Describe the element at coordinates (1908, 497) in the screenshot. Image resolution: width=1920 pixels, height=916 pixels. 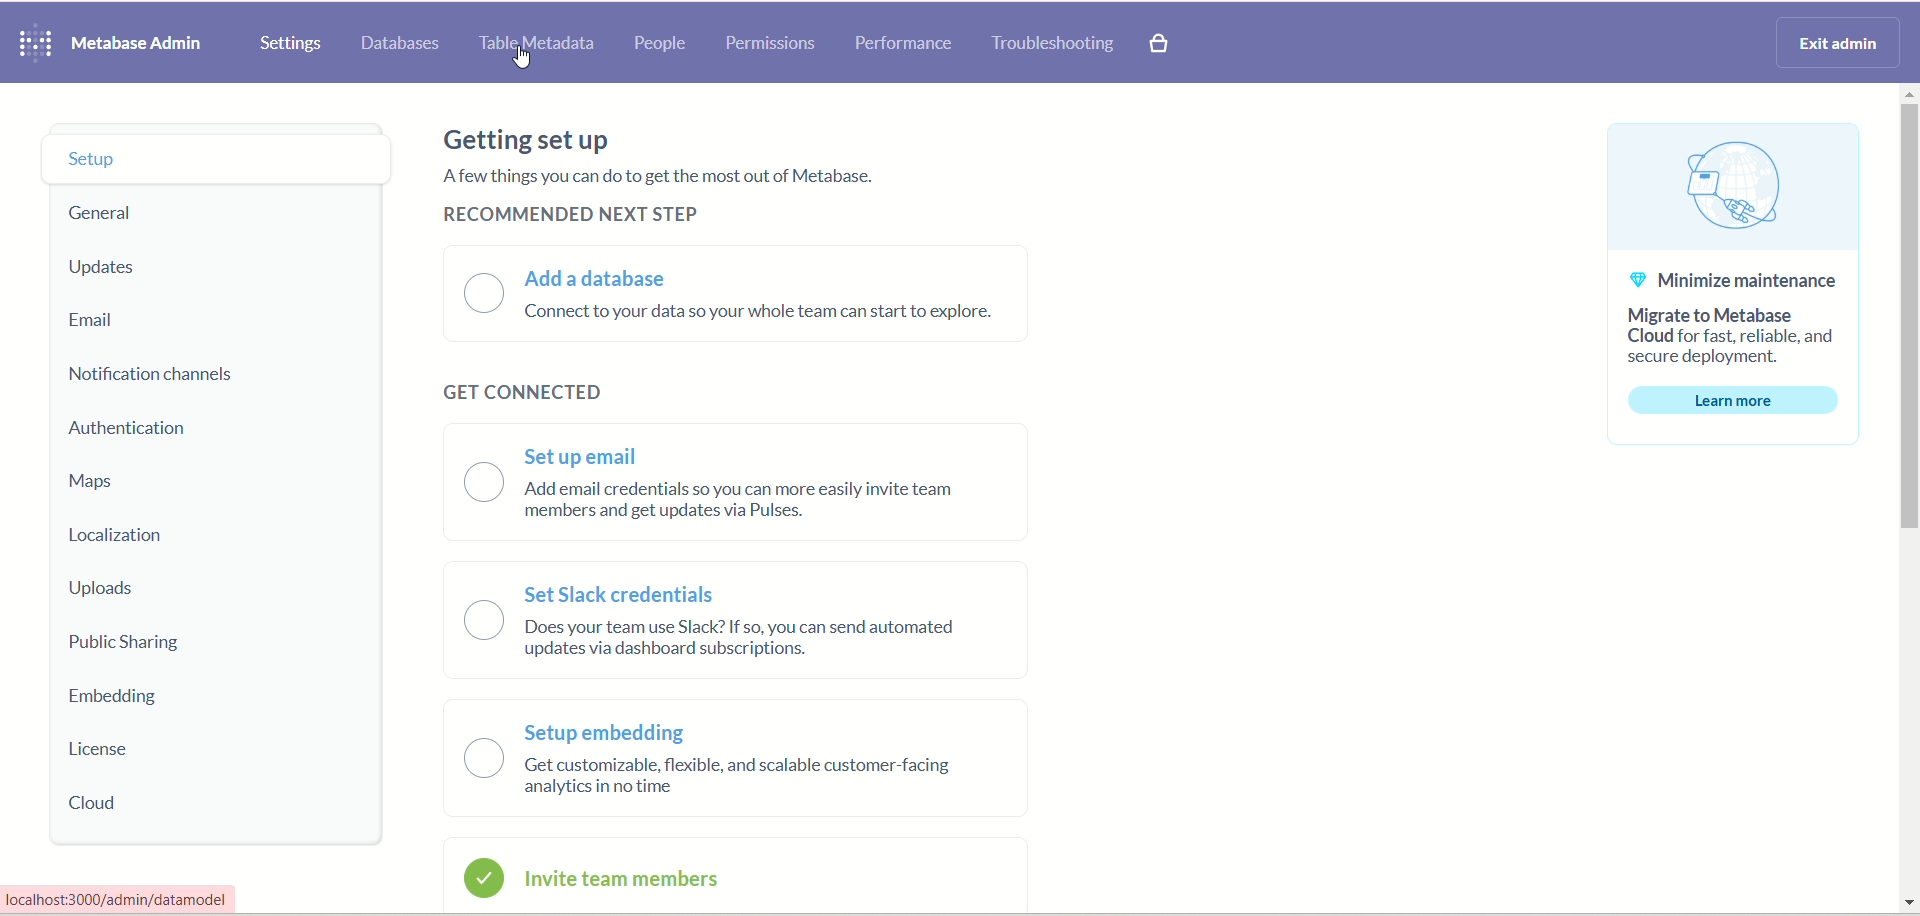
I see `vertical scroll bar` at that location.